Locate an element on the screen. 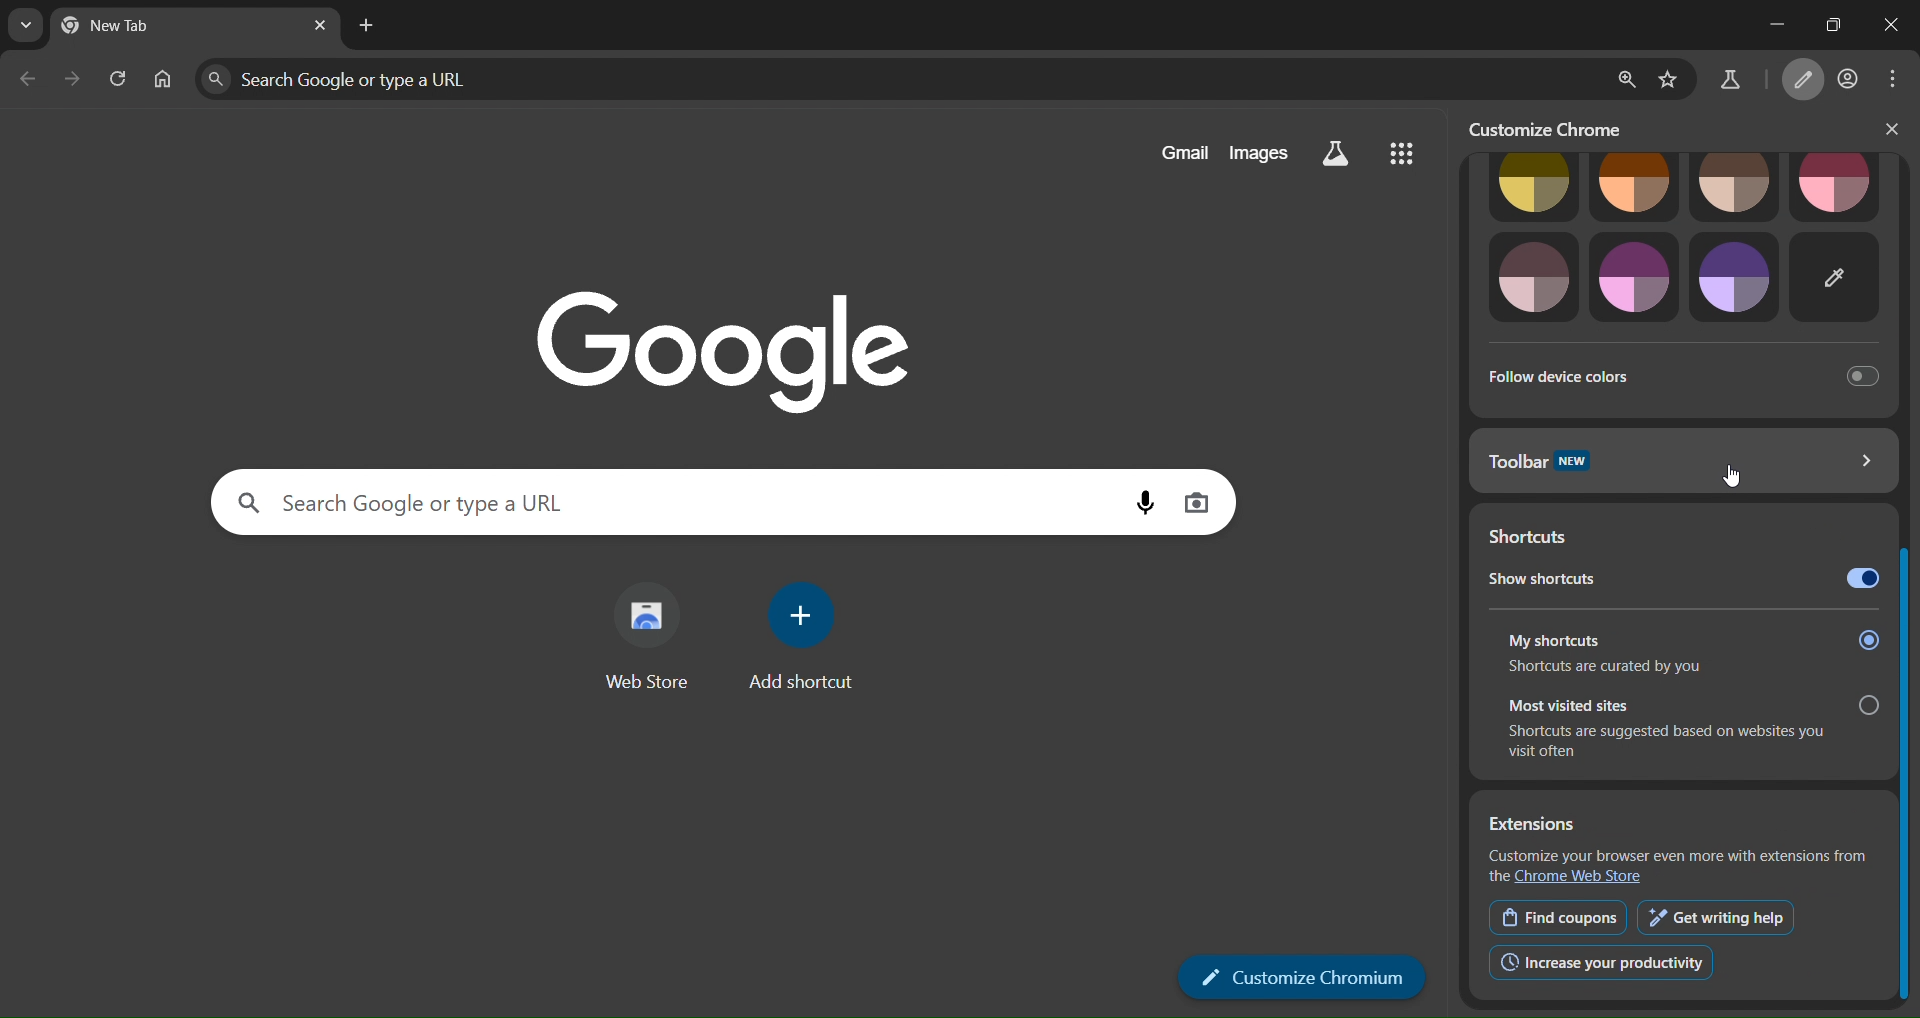  search labs is located at coordinates (1335, 155).